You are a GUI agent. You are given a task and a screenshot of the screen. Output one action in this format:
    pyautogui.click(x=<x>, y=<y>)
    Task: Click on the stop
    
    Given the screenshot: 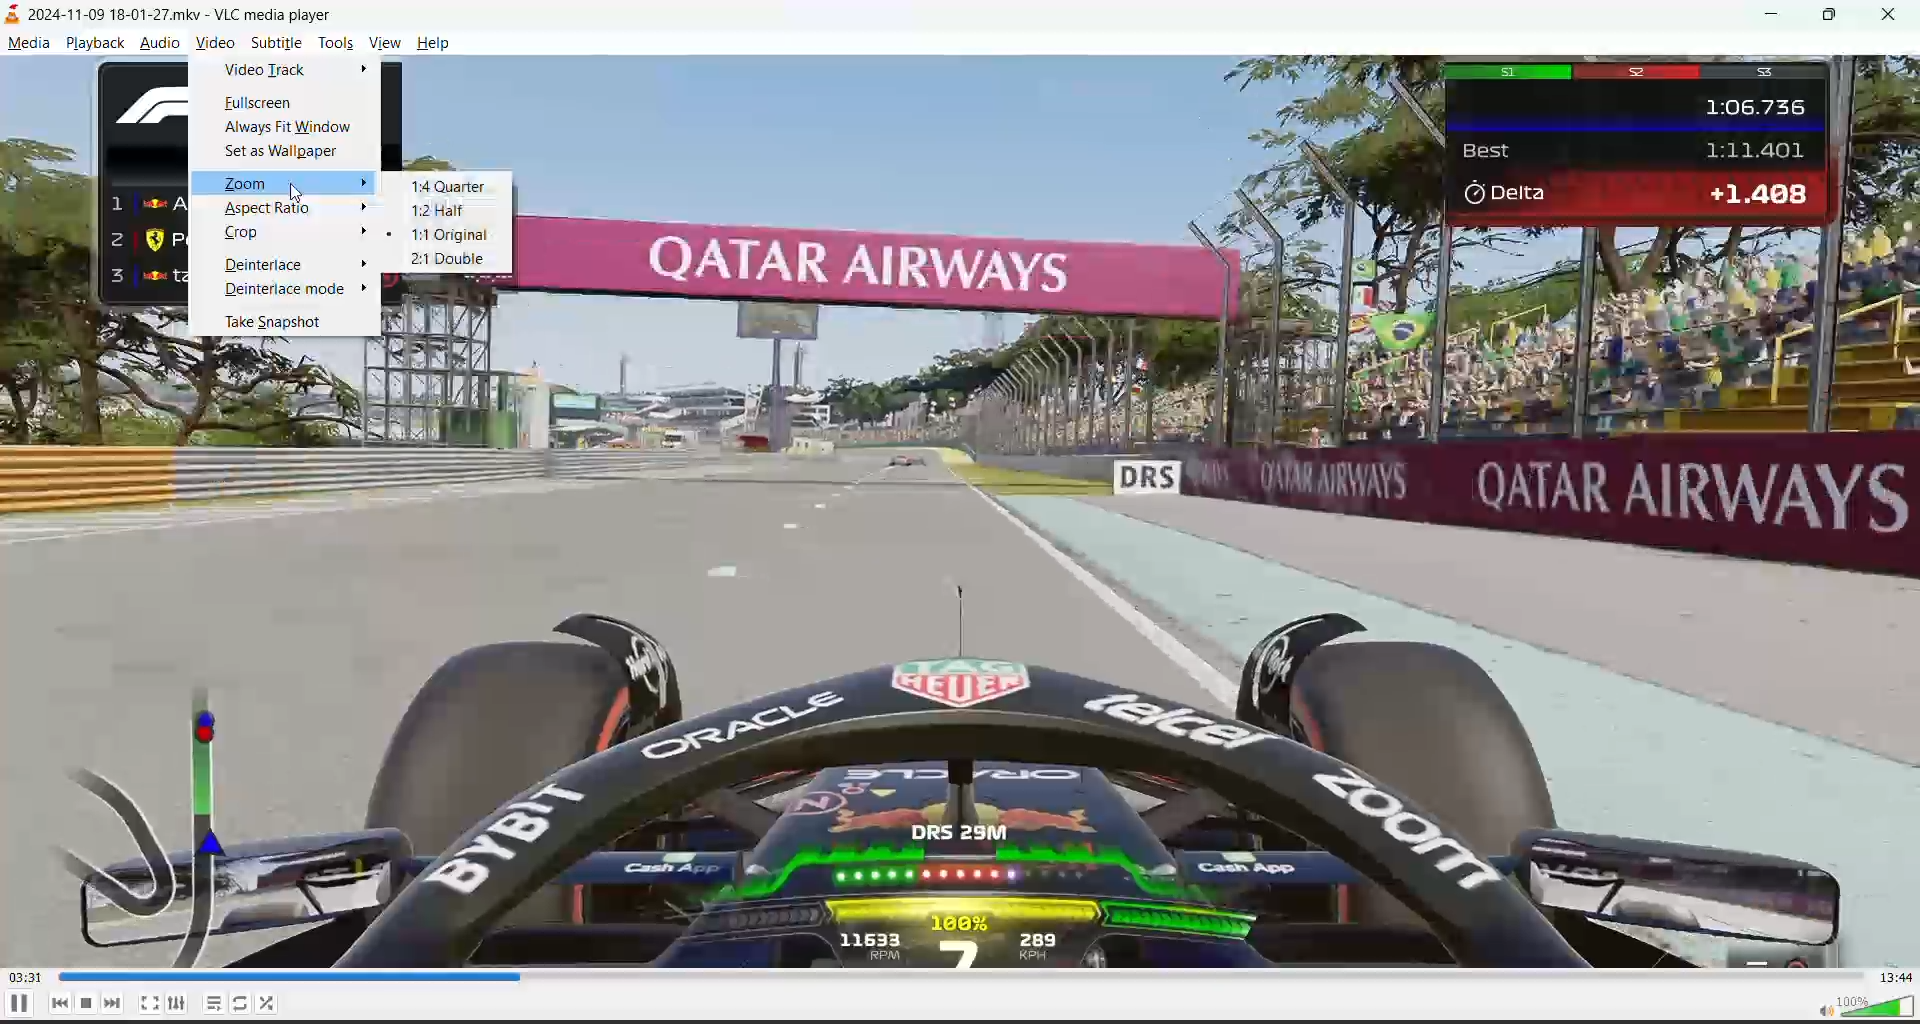 What is the action you would take?
    pyautogui.click(x=89, y=1002)
    